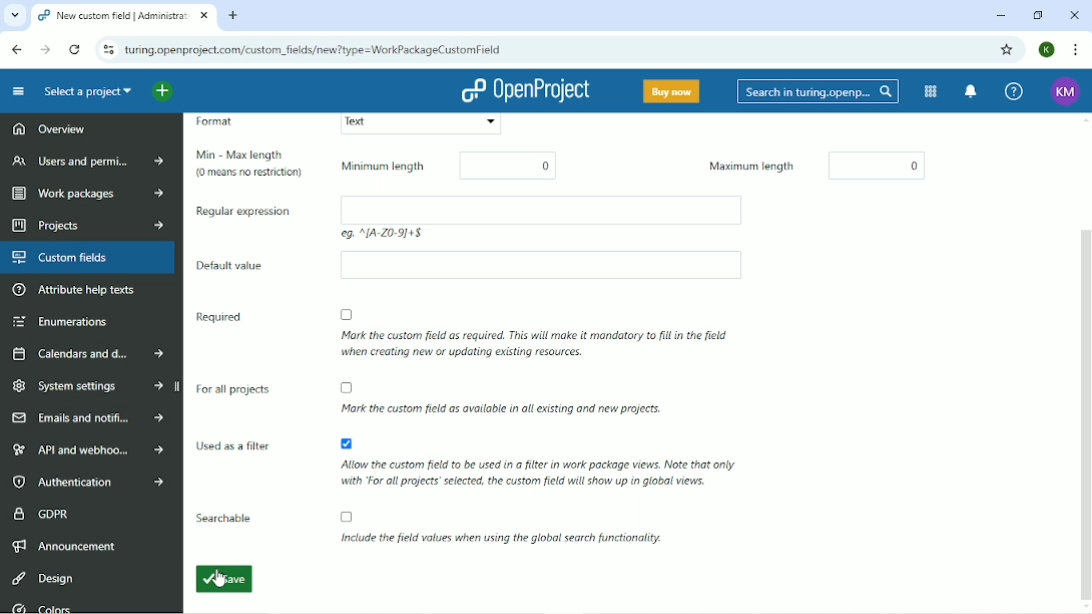 The width and height of the screenshot is (1092, 614). What do you see at coordinates (235, 446) in the screenshot?
I see `Used as a filter` at bounding box center [235, 446].